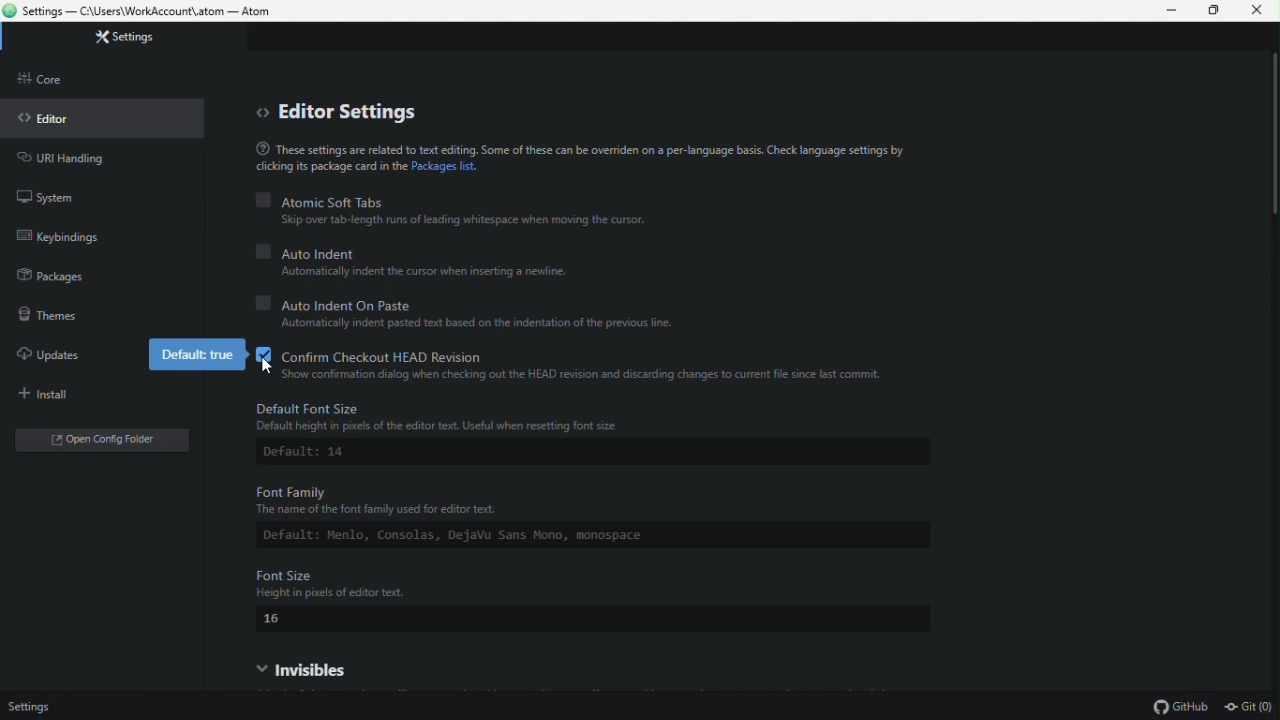  What do you see at coordinates (320, 670) in the screenshot?
I see `Visible` at bounding box center [320, 670].